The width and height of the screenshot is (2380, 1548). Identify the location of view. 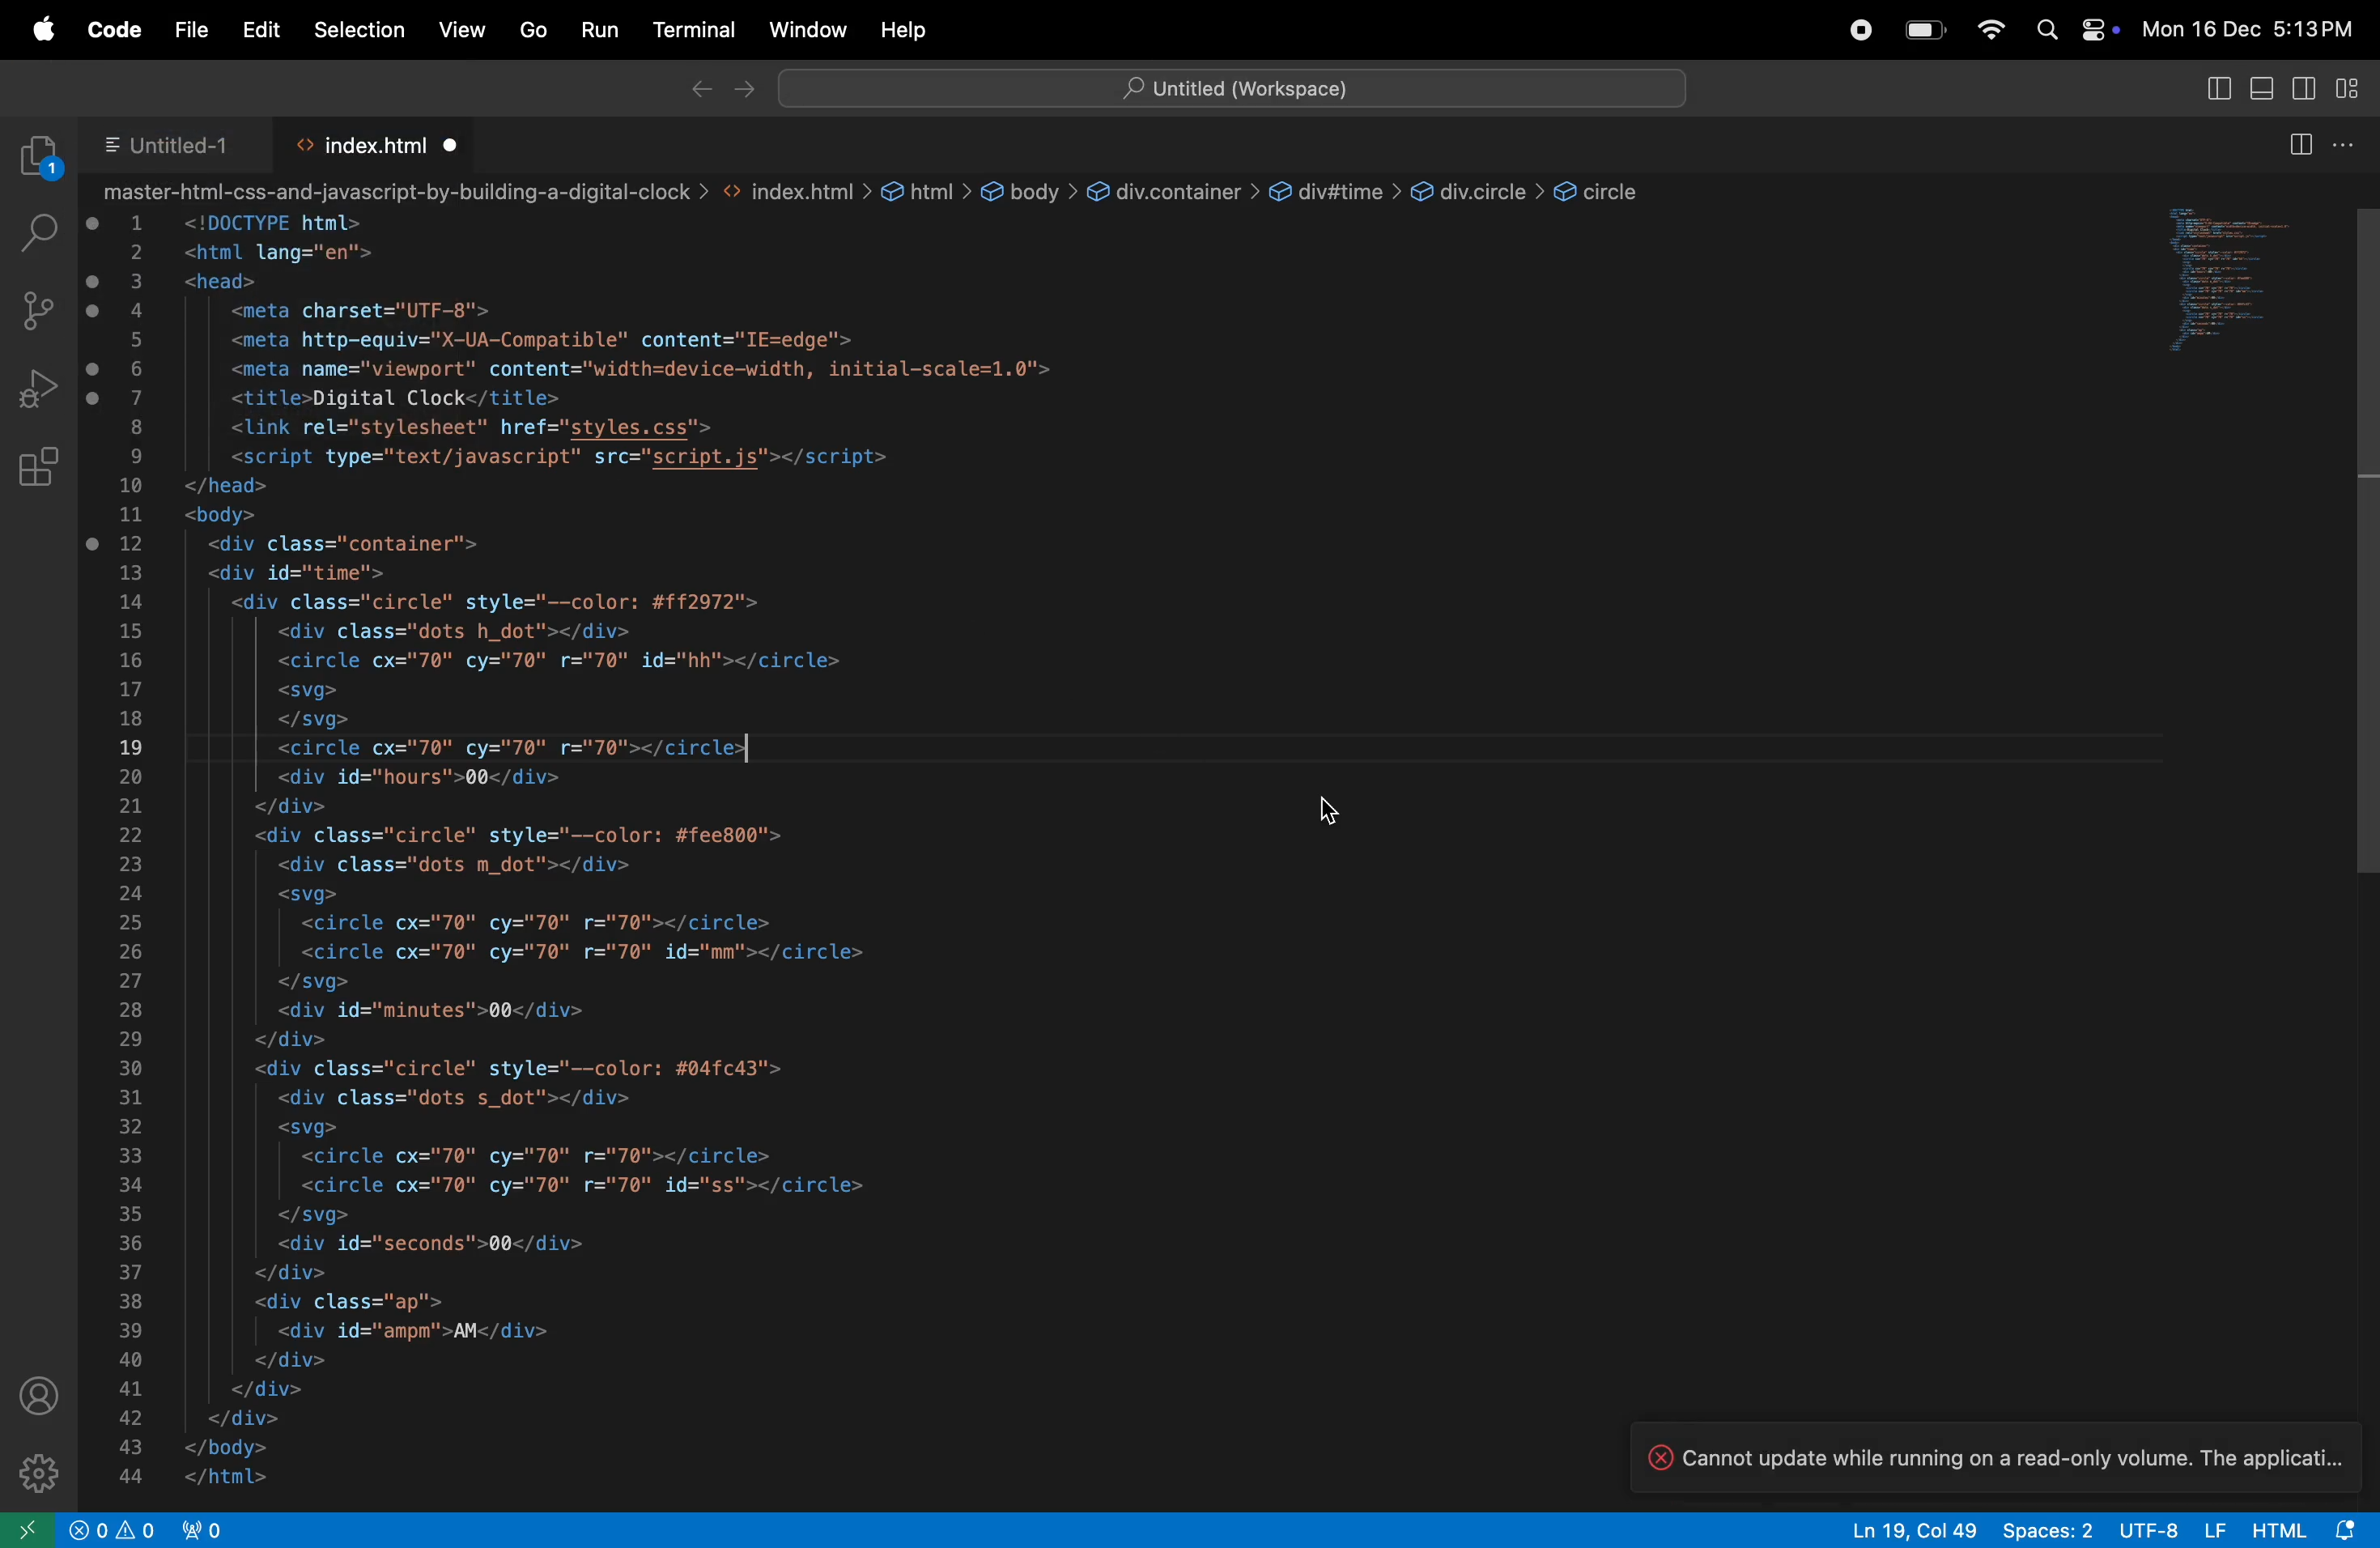
(465, 29).